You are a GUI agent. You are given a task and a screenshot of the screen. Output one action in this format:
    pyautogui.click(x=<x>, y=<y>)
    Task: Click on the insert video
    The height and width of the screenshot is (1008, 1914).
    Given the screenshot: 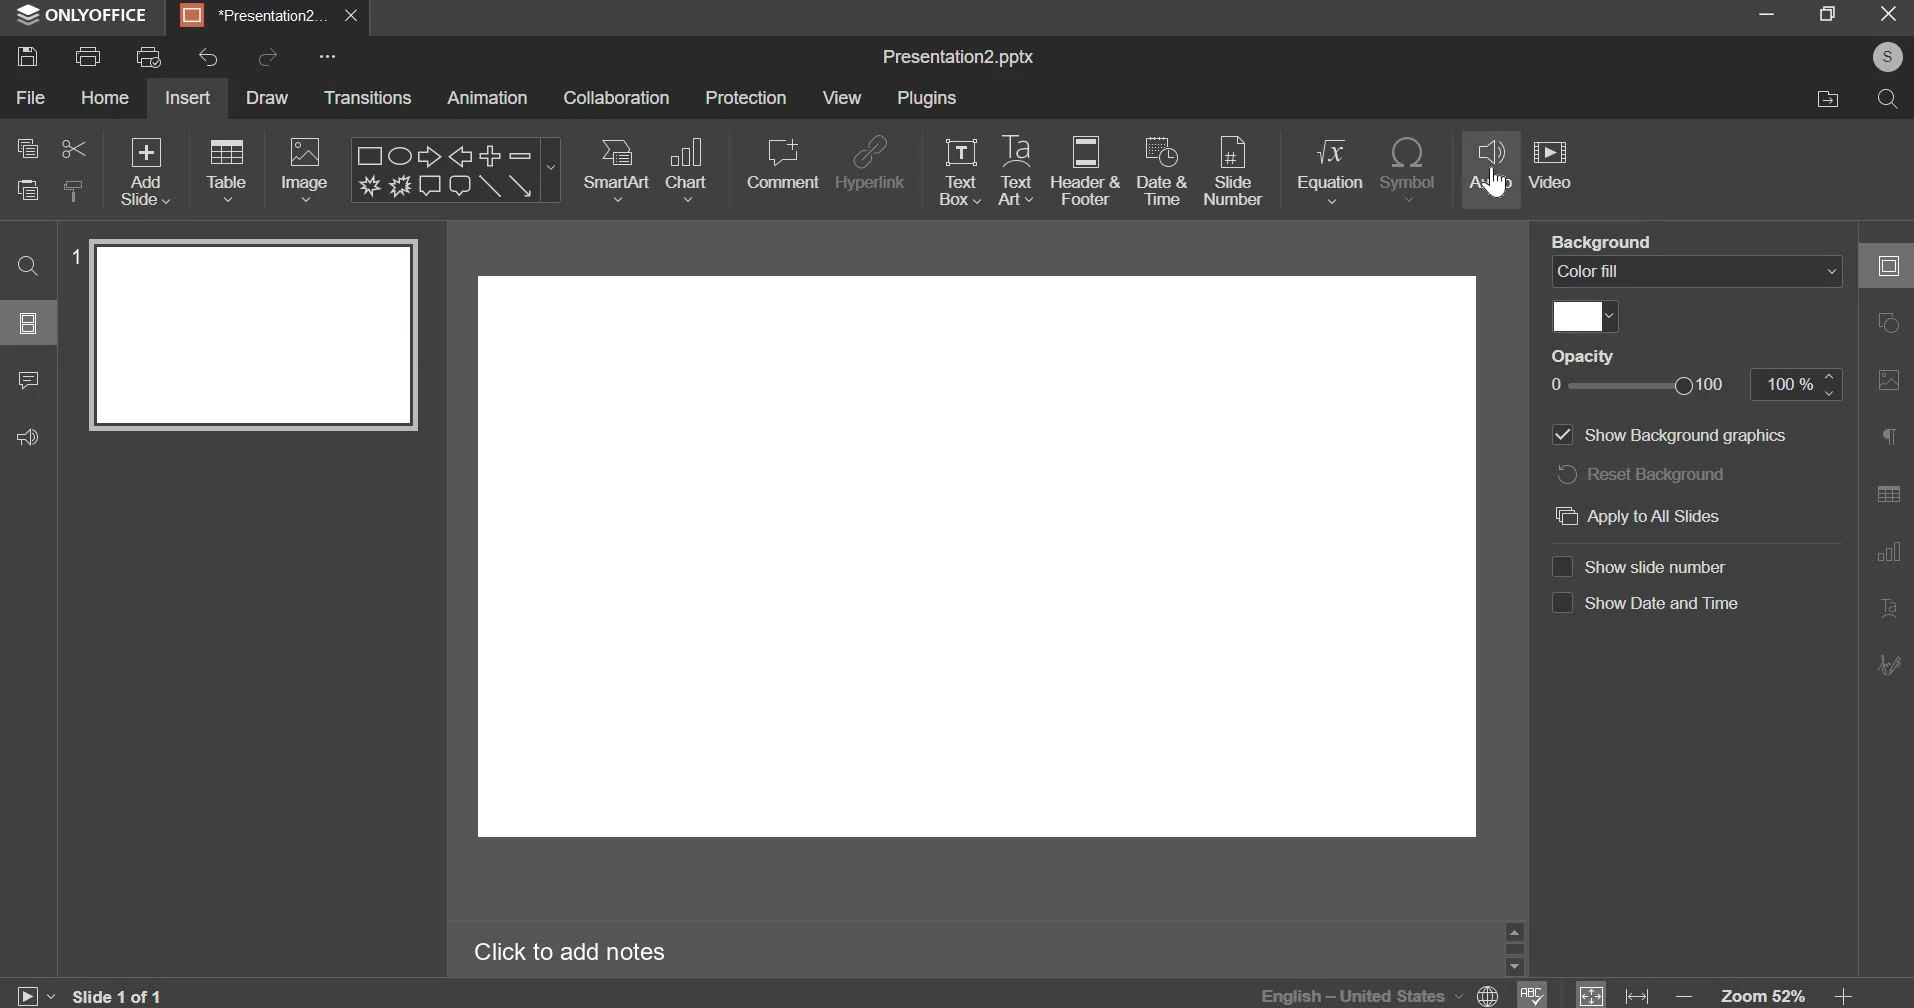 What is the action you would take?
    pyautogui.click(x=1554, y=168)
    